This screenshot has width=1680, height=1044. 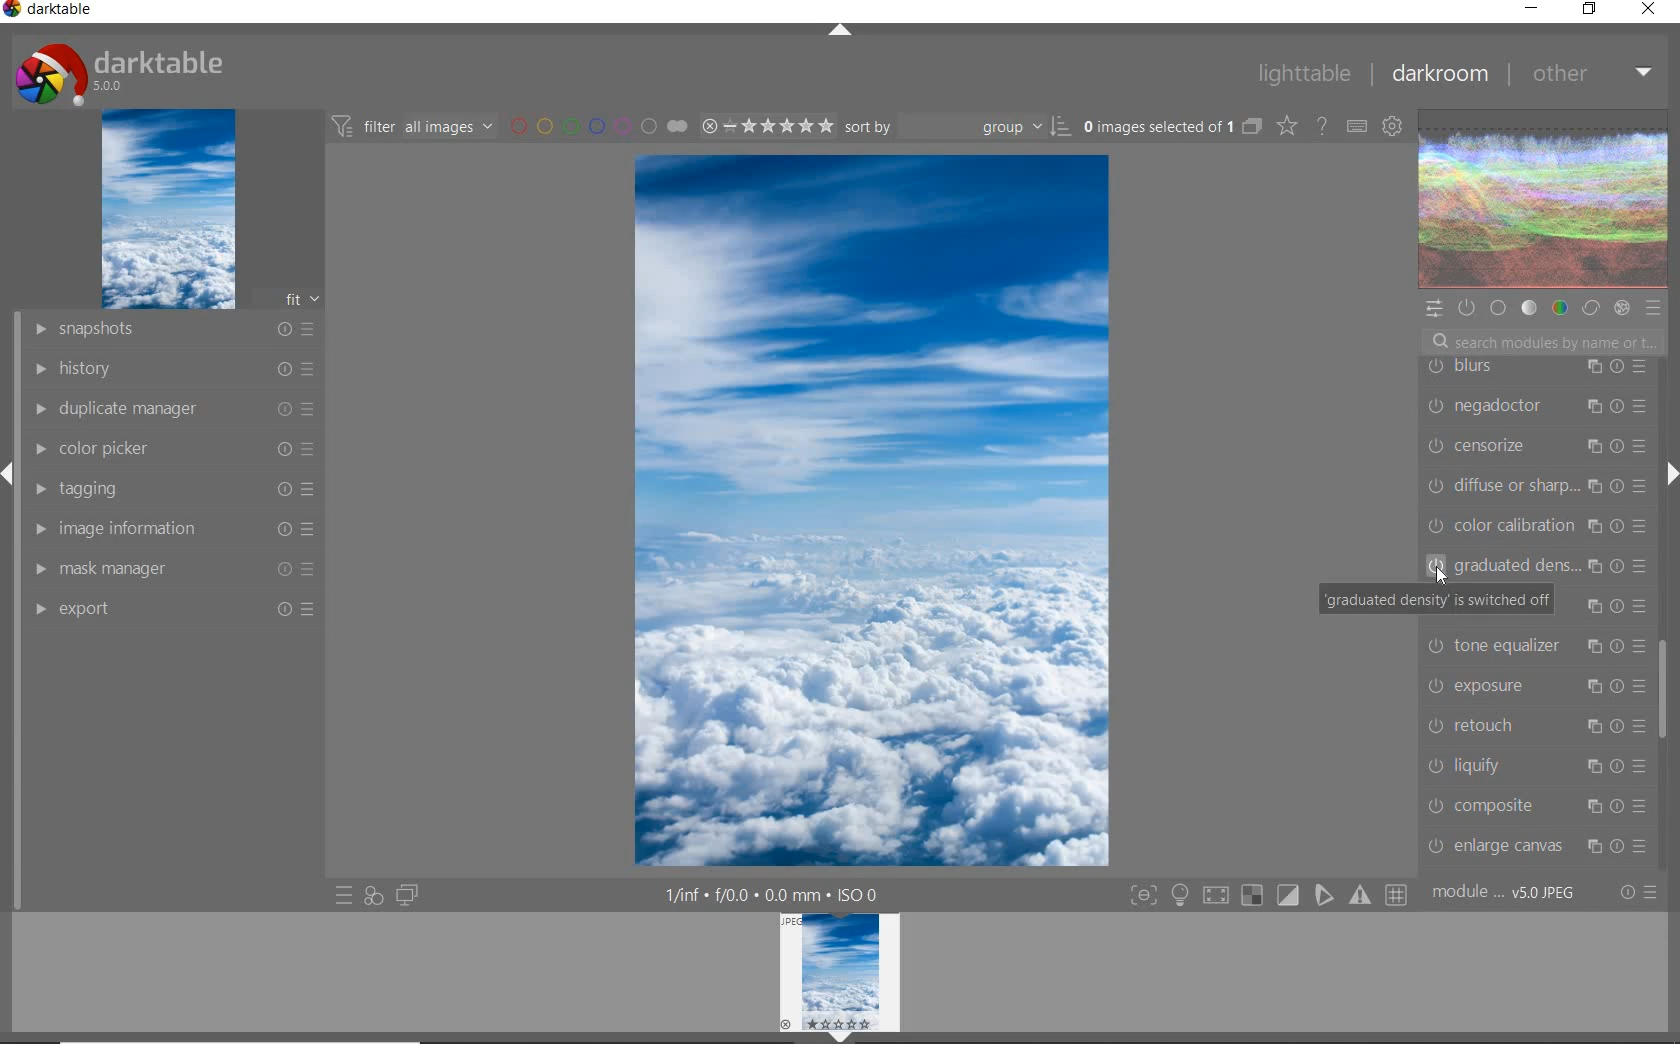 What do you see at coordinates (1437, 600) in the screenshot?
I see `GRADUATED DENSITY IS SWITCHED OFF` at bounding box center [1437, 600].